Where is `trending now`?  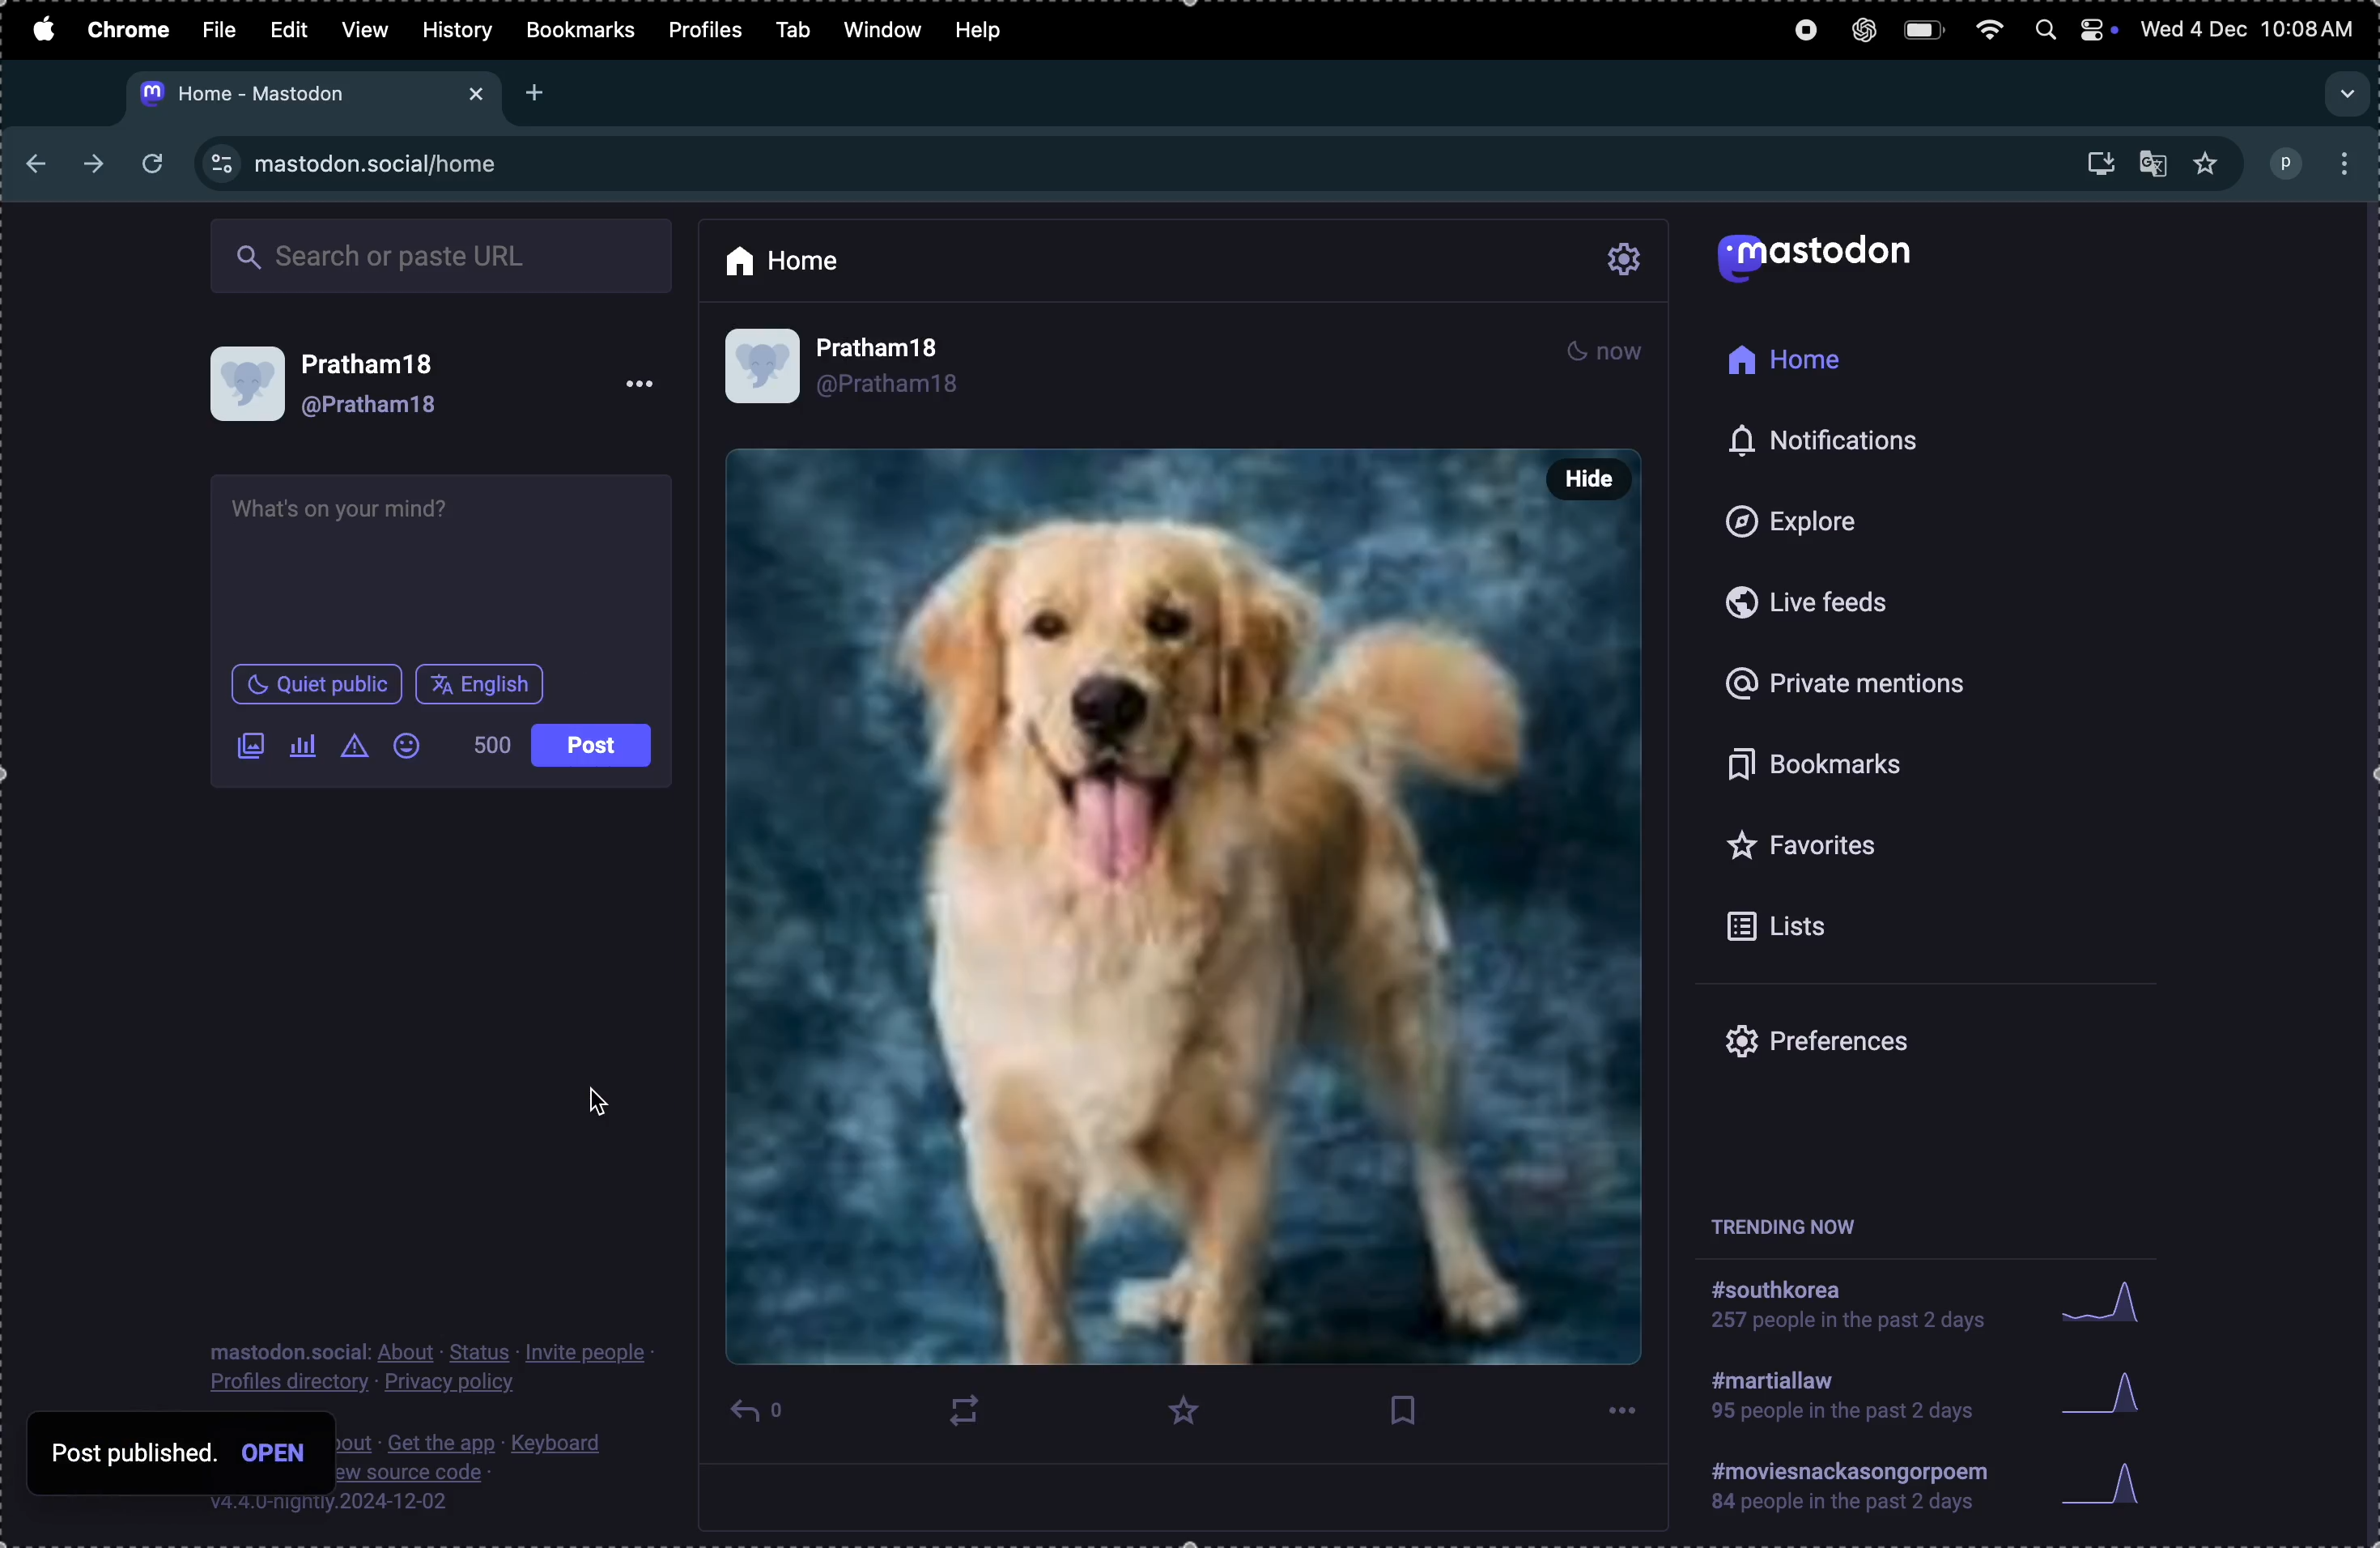
trending now is located at coordinates (1781, 1226).